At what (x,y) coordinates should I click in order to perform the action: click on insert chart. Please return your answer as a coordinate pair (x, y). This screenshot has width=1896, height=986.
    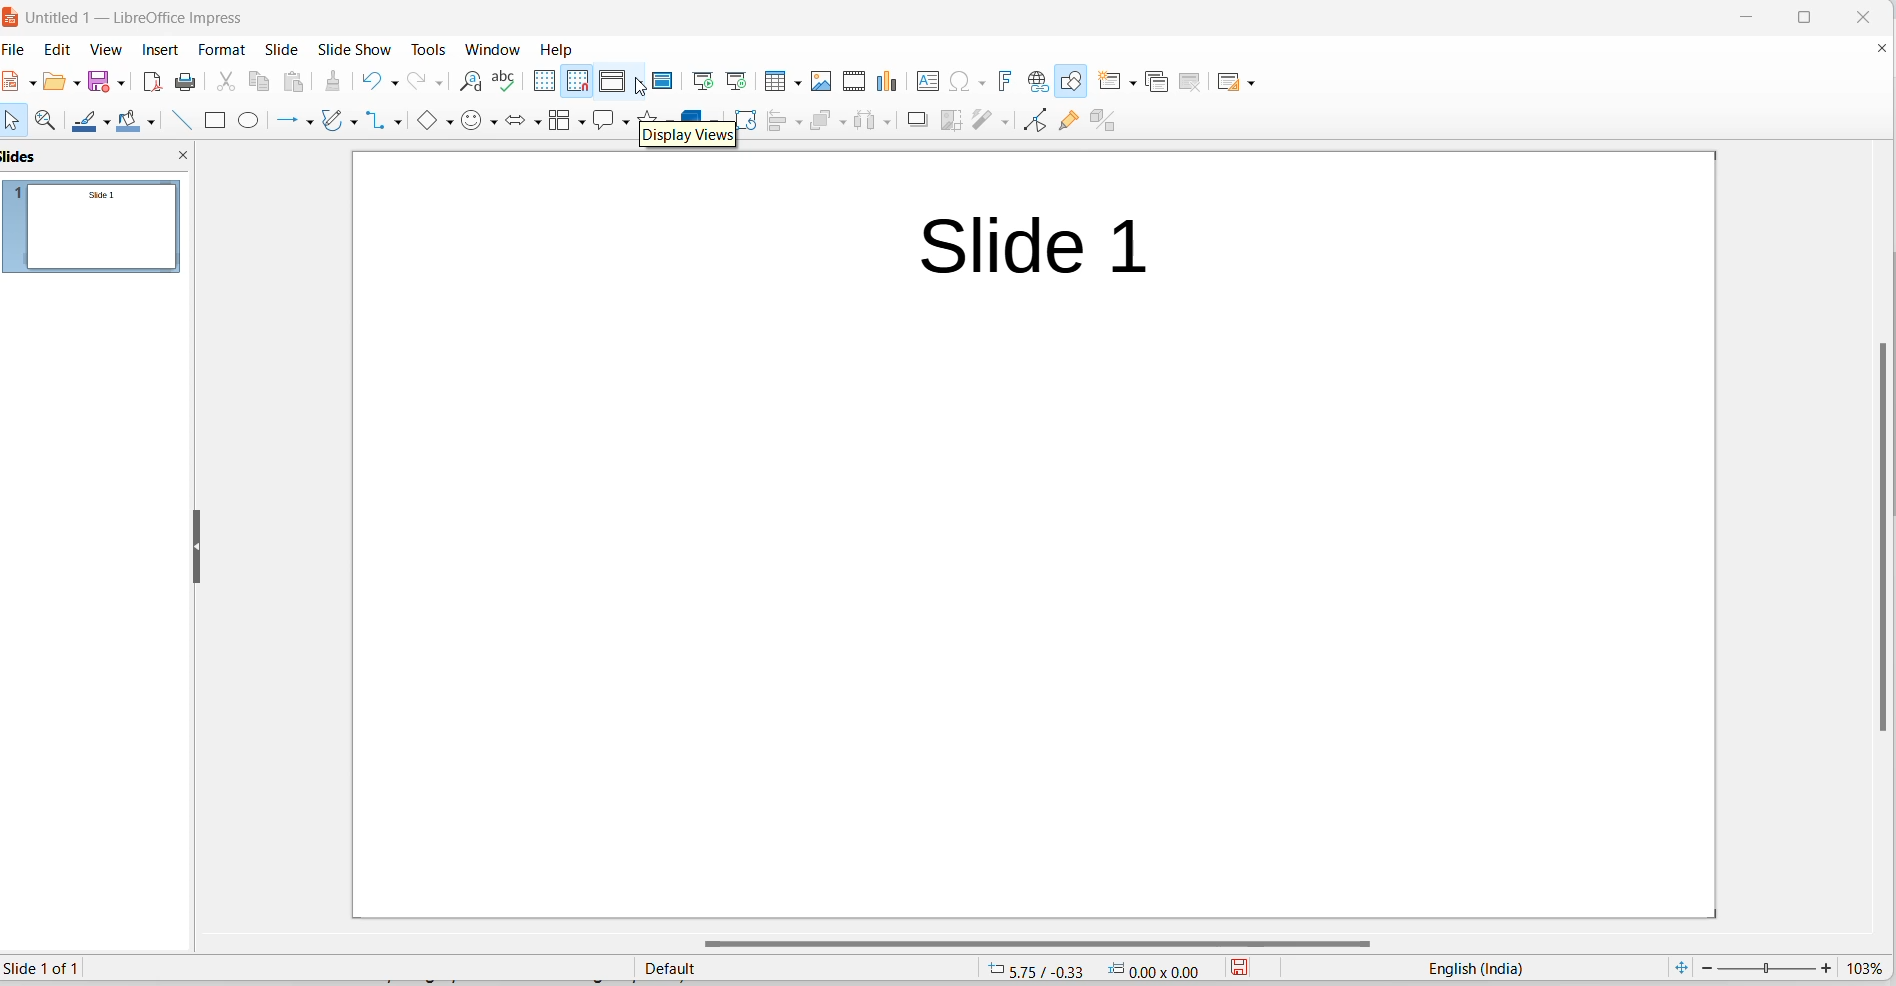
    Looking at the image, I should click on (891, 83).